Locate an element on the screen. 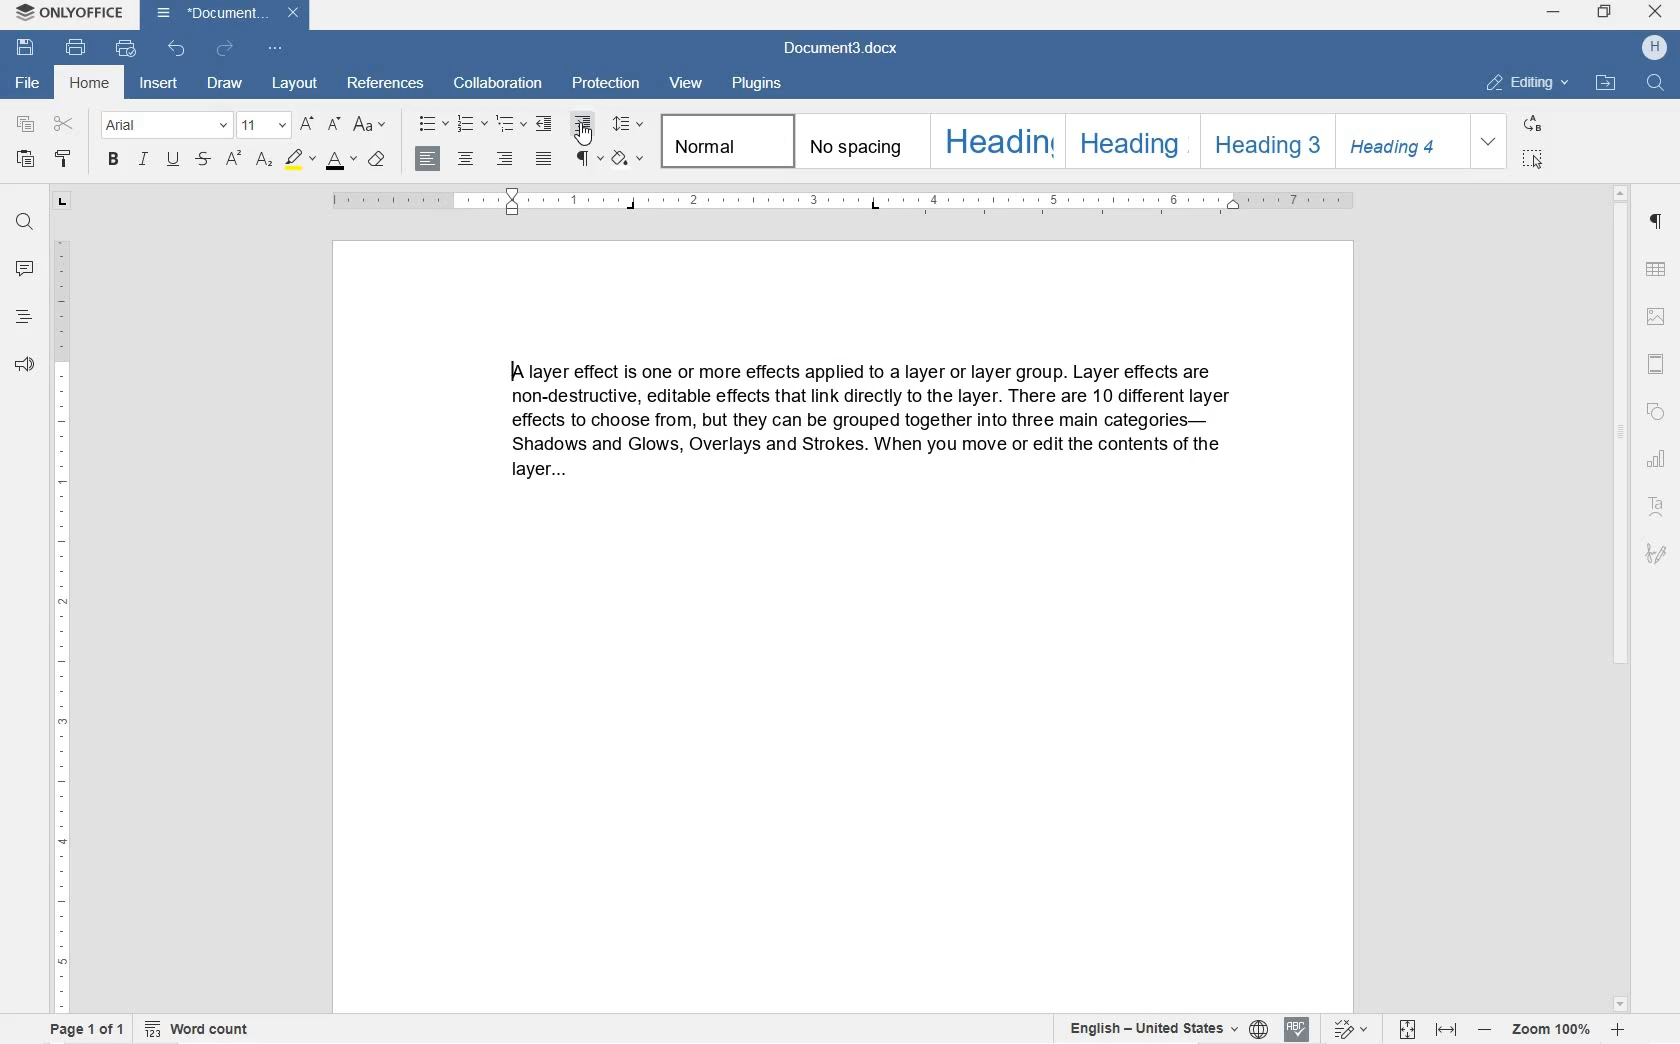 Image resolution: width=1680 pixels, height=1044 pixels. UNDO is located at coordinates (180, 51).